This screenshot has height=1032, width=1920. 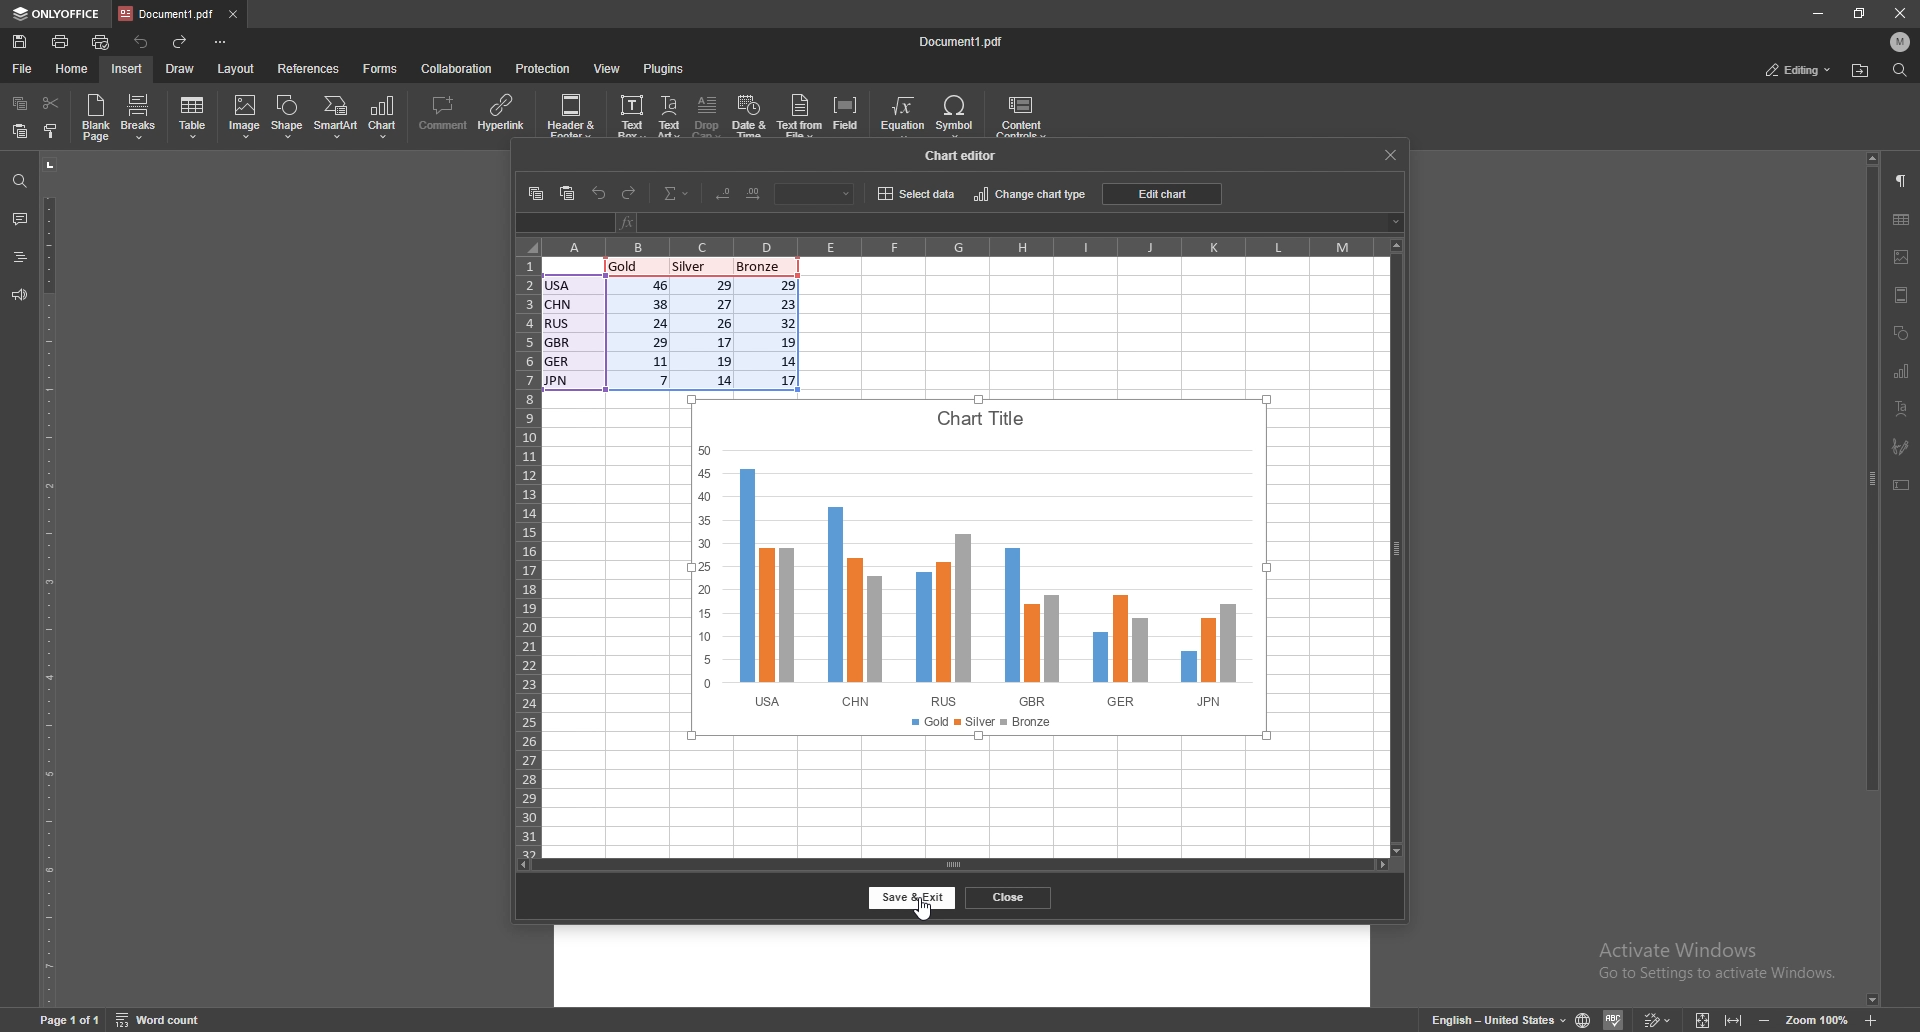 What do you see at coordinates (707, 120) in the screenshot?
I see `drop cap` at bounding box center [707, 120].